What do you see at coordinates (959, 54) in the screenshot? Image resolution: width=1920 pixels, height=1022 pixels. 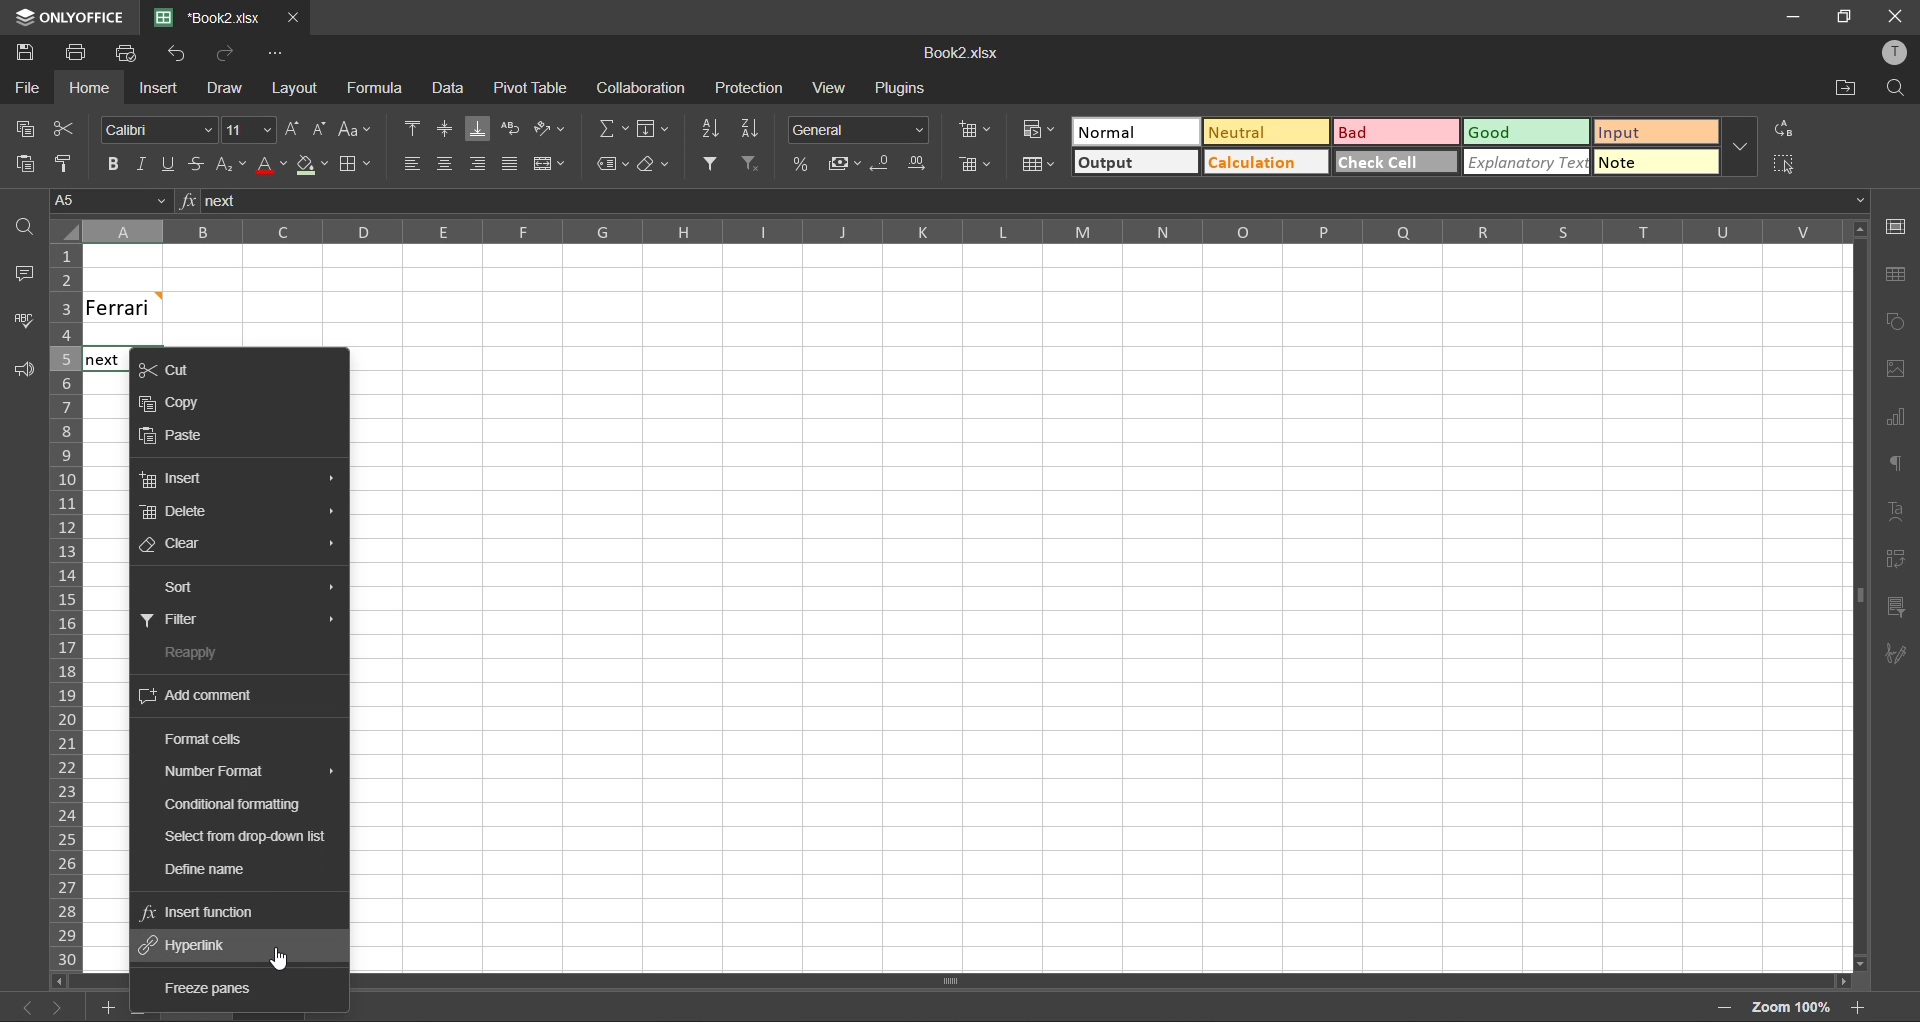 I see `Book2.xlsx` at bounding box center [959, 54].